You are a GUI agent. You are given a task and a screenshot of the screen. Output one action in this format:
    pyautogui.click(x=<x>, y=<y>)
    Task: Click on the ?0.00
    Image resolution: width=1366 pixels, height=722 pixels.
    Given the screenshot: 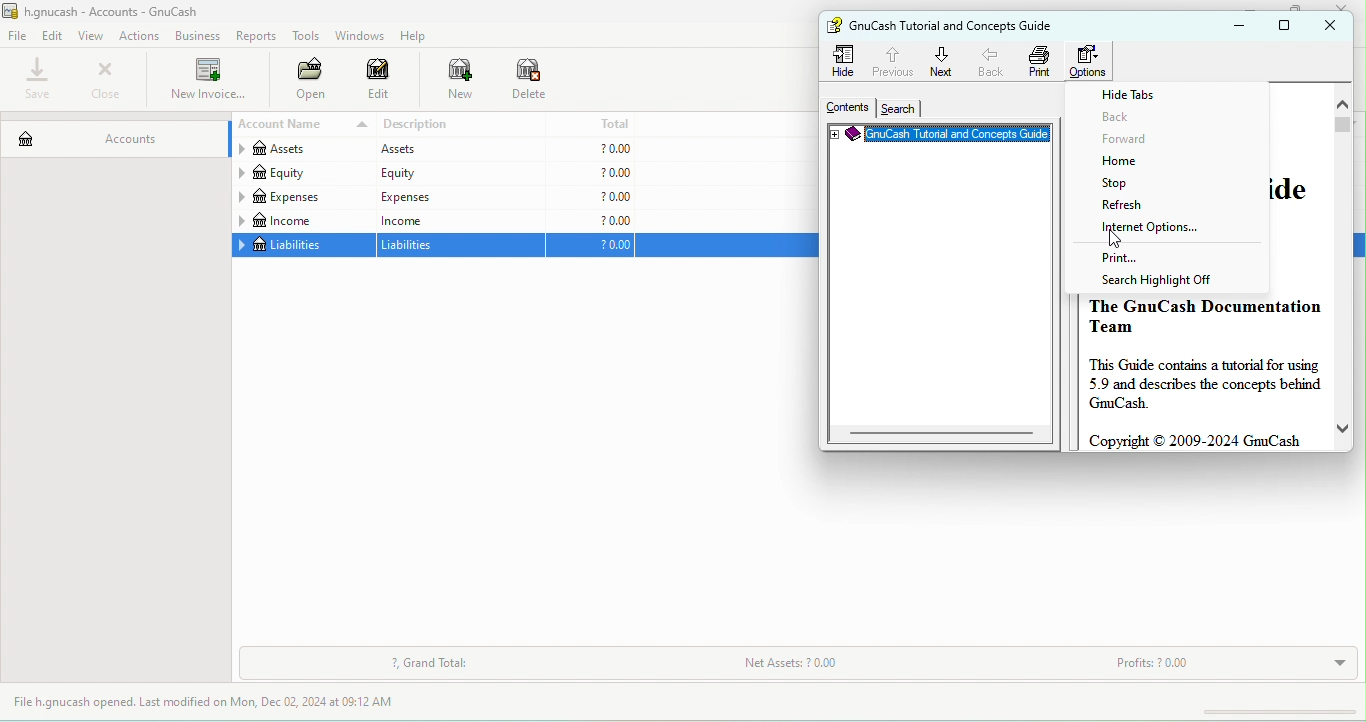 What is the action you would take?
    pyautogui.click(x=590, y=174)
    